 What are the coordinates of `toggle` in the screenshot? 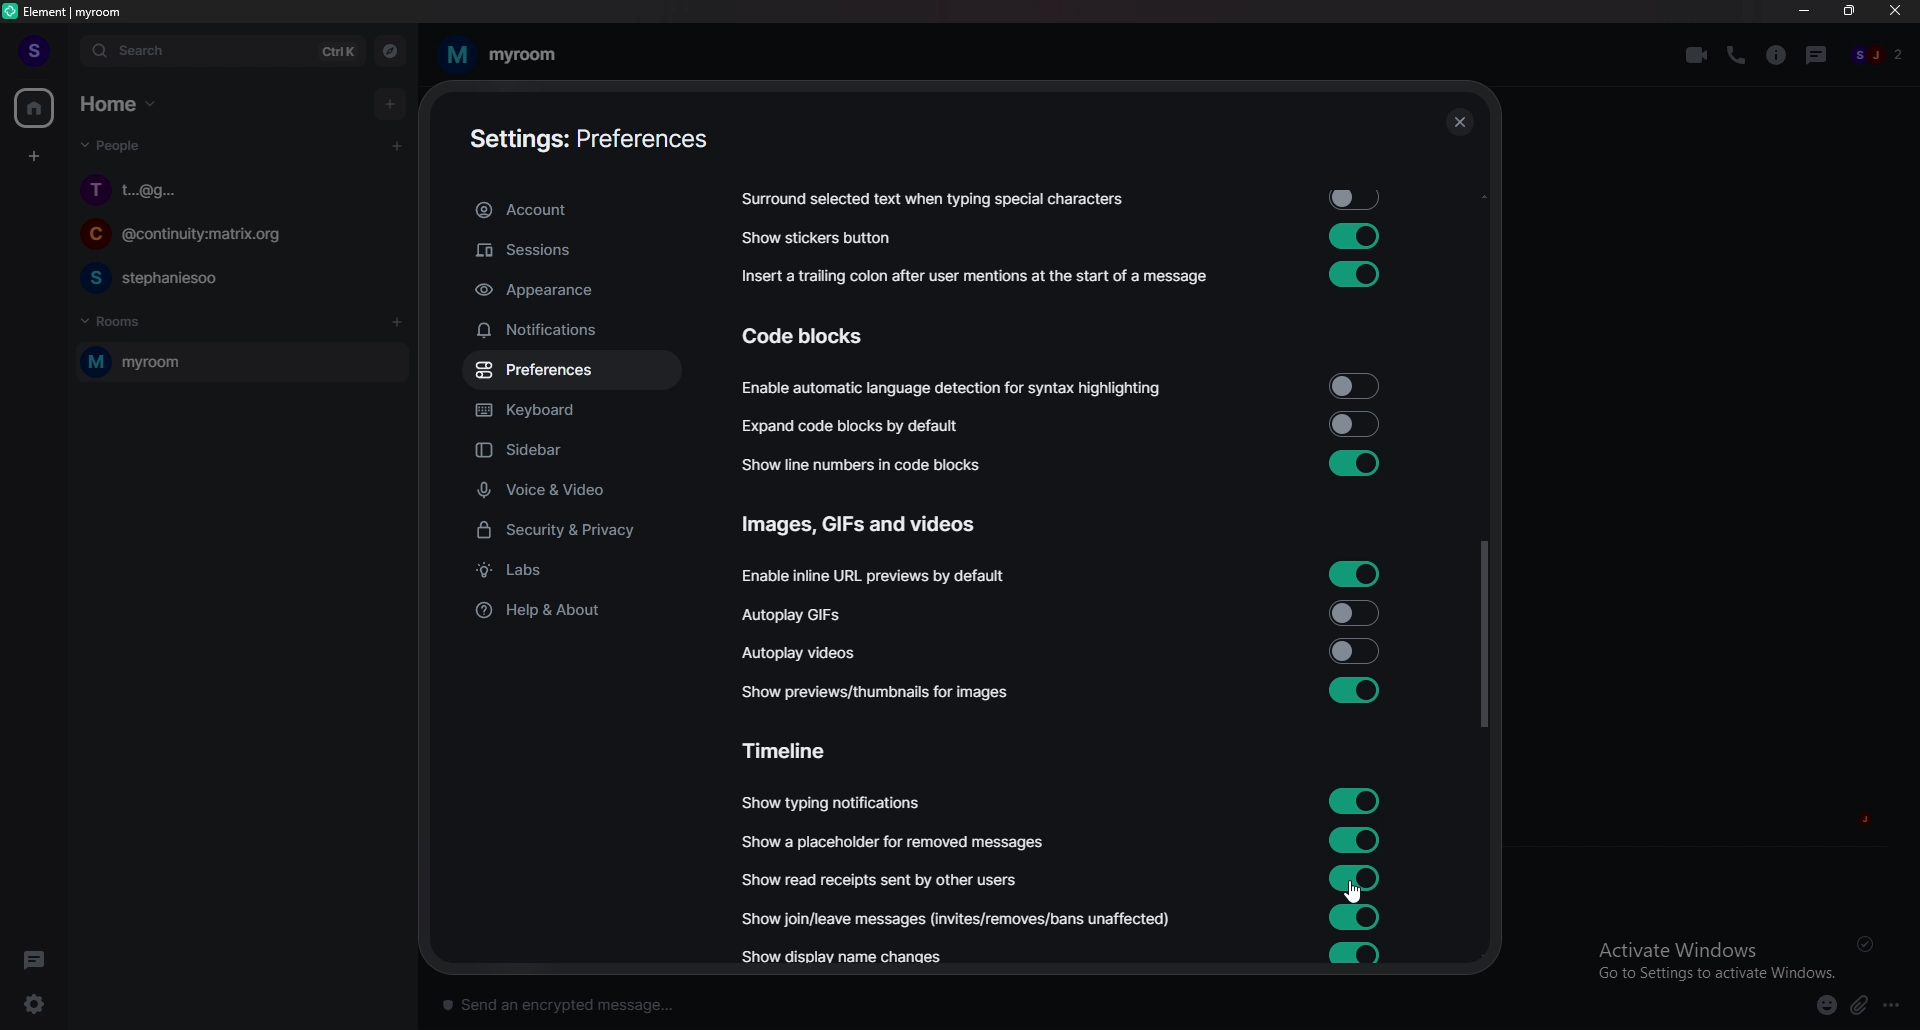 It's located at (1355, 235).